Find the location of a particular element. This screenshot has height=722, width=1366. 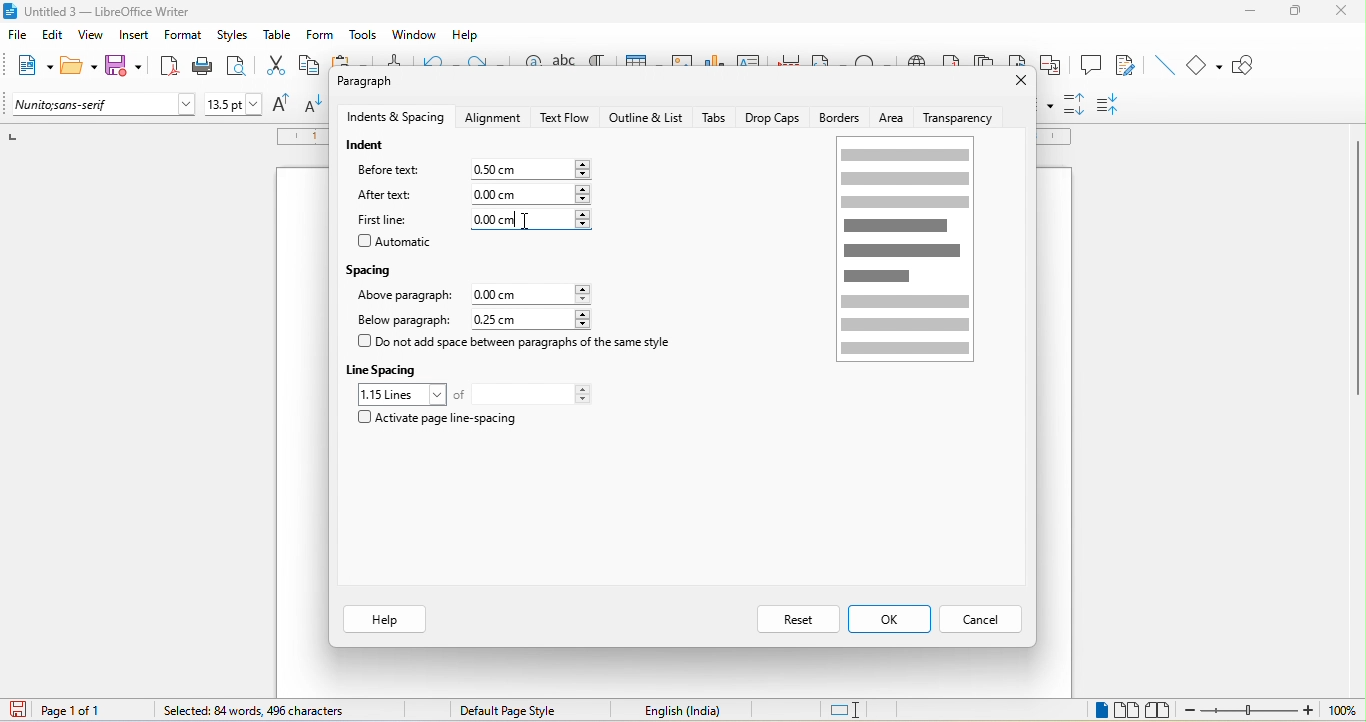

save is located at coordinates (125, 66).